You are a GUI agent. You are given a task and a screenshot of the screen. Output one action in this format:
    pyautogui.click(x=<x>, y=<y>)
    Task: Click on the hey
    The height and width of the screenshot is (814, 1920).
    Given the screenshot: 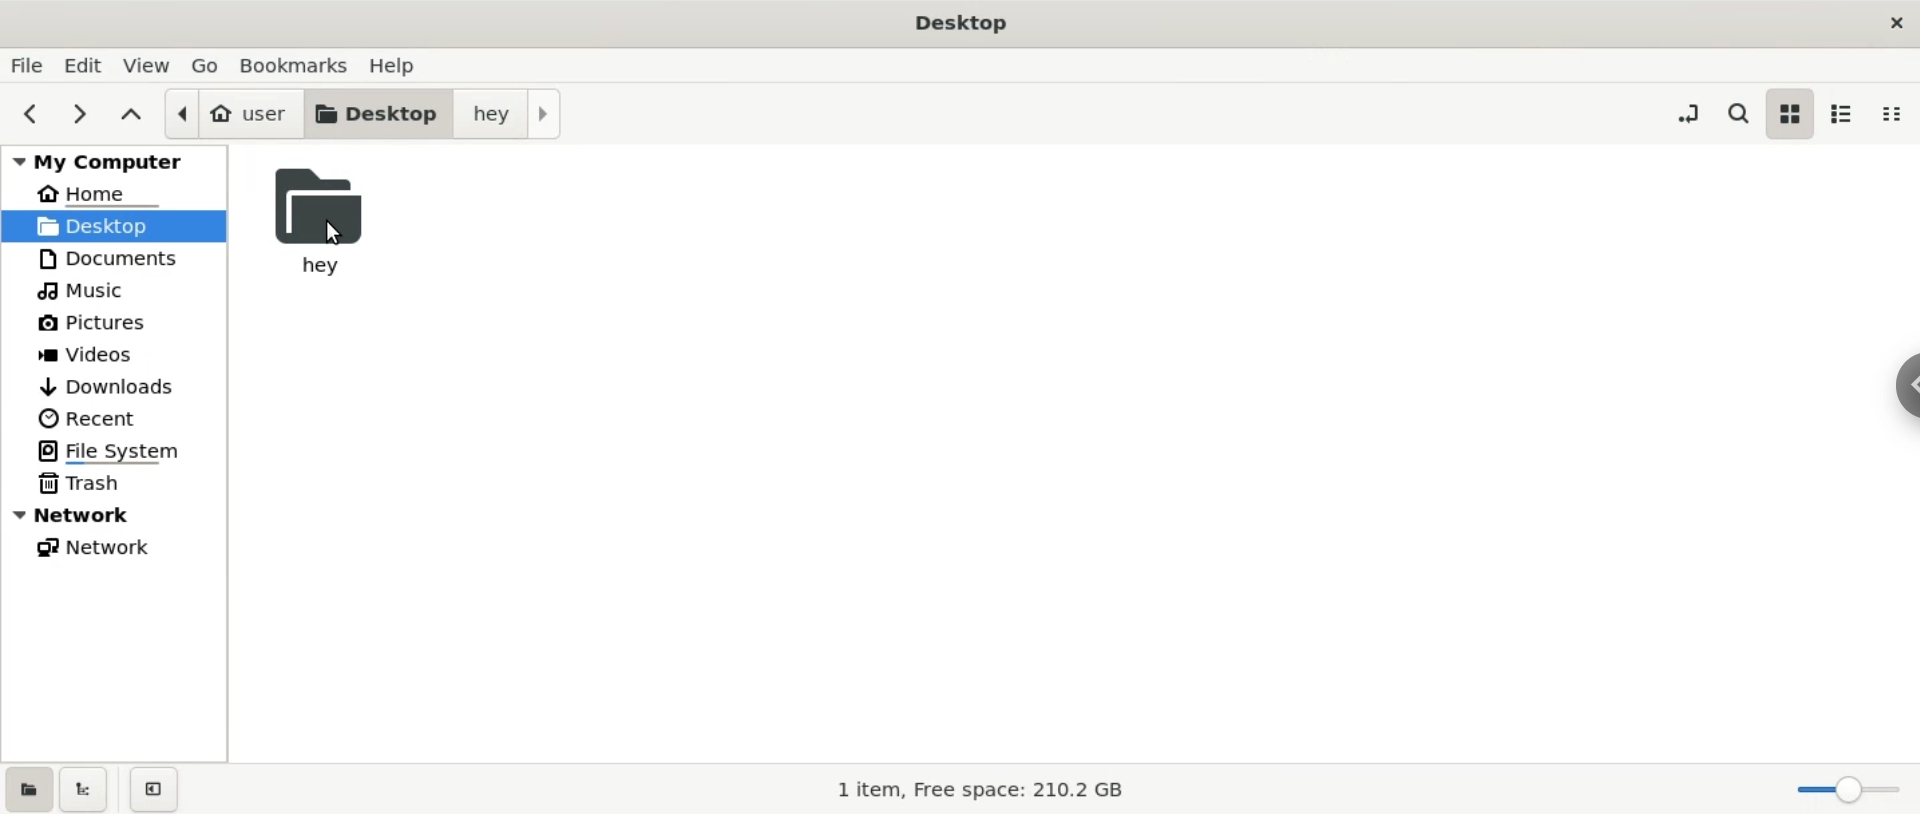 What is the action you would take?
    pyautogui.click(x=510, y=114)
    